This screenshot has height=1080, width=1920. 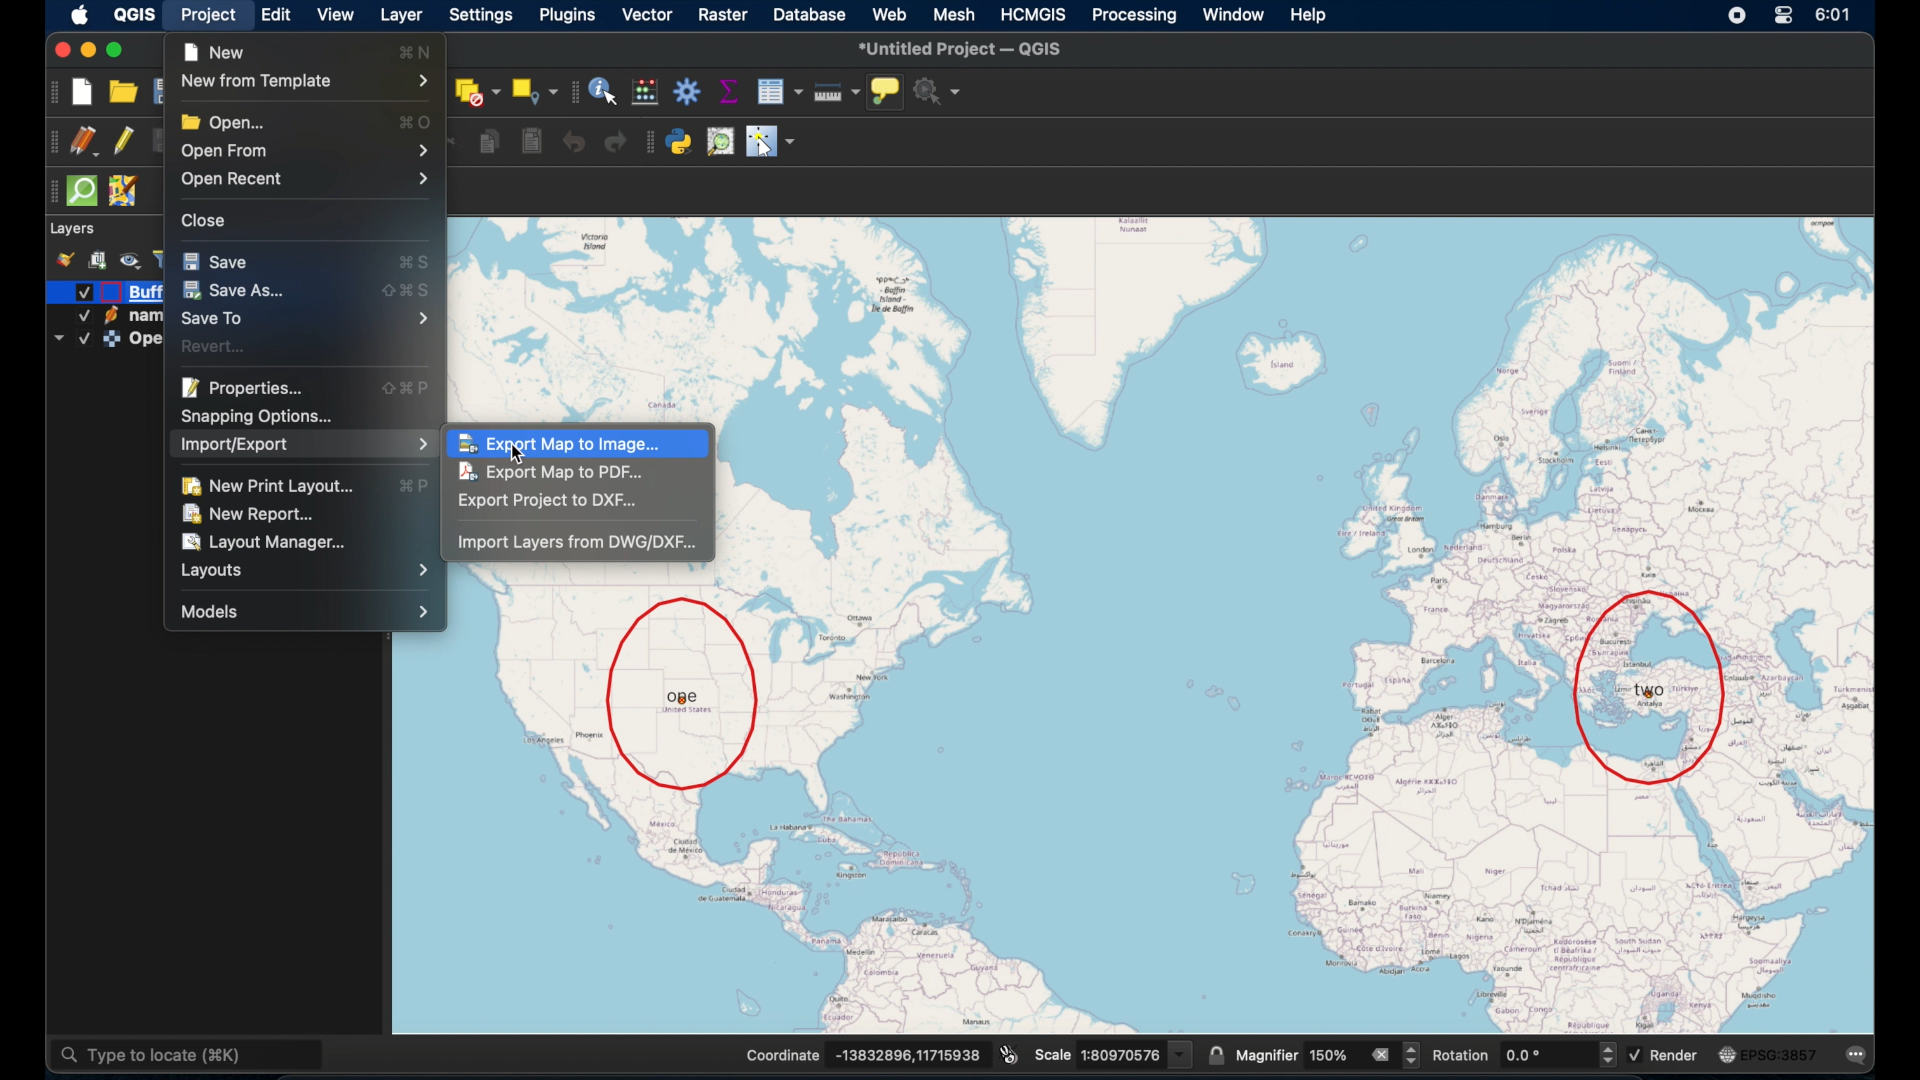 What do you see at coordinates (84, 292) in the screenshot?
I see `Checked checkbox` at bounding box center [84, 292].